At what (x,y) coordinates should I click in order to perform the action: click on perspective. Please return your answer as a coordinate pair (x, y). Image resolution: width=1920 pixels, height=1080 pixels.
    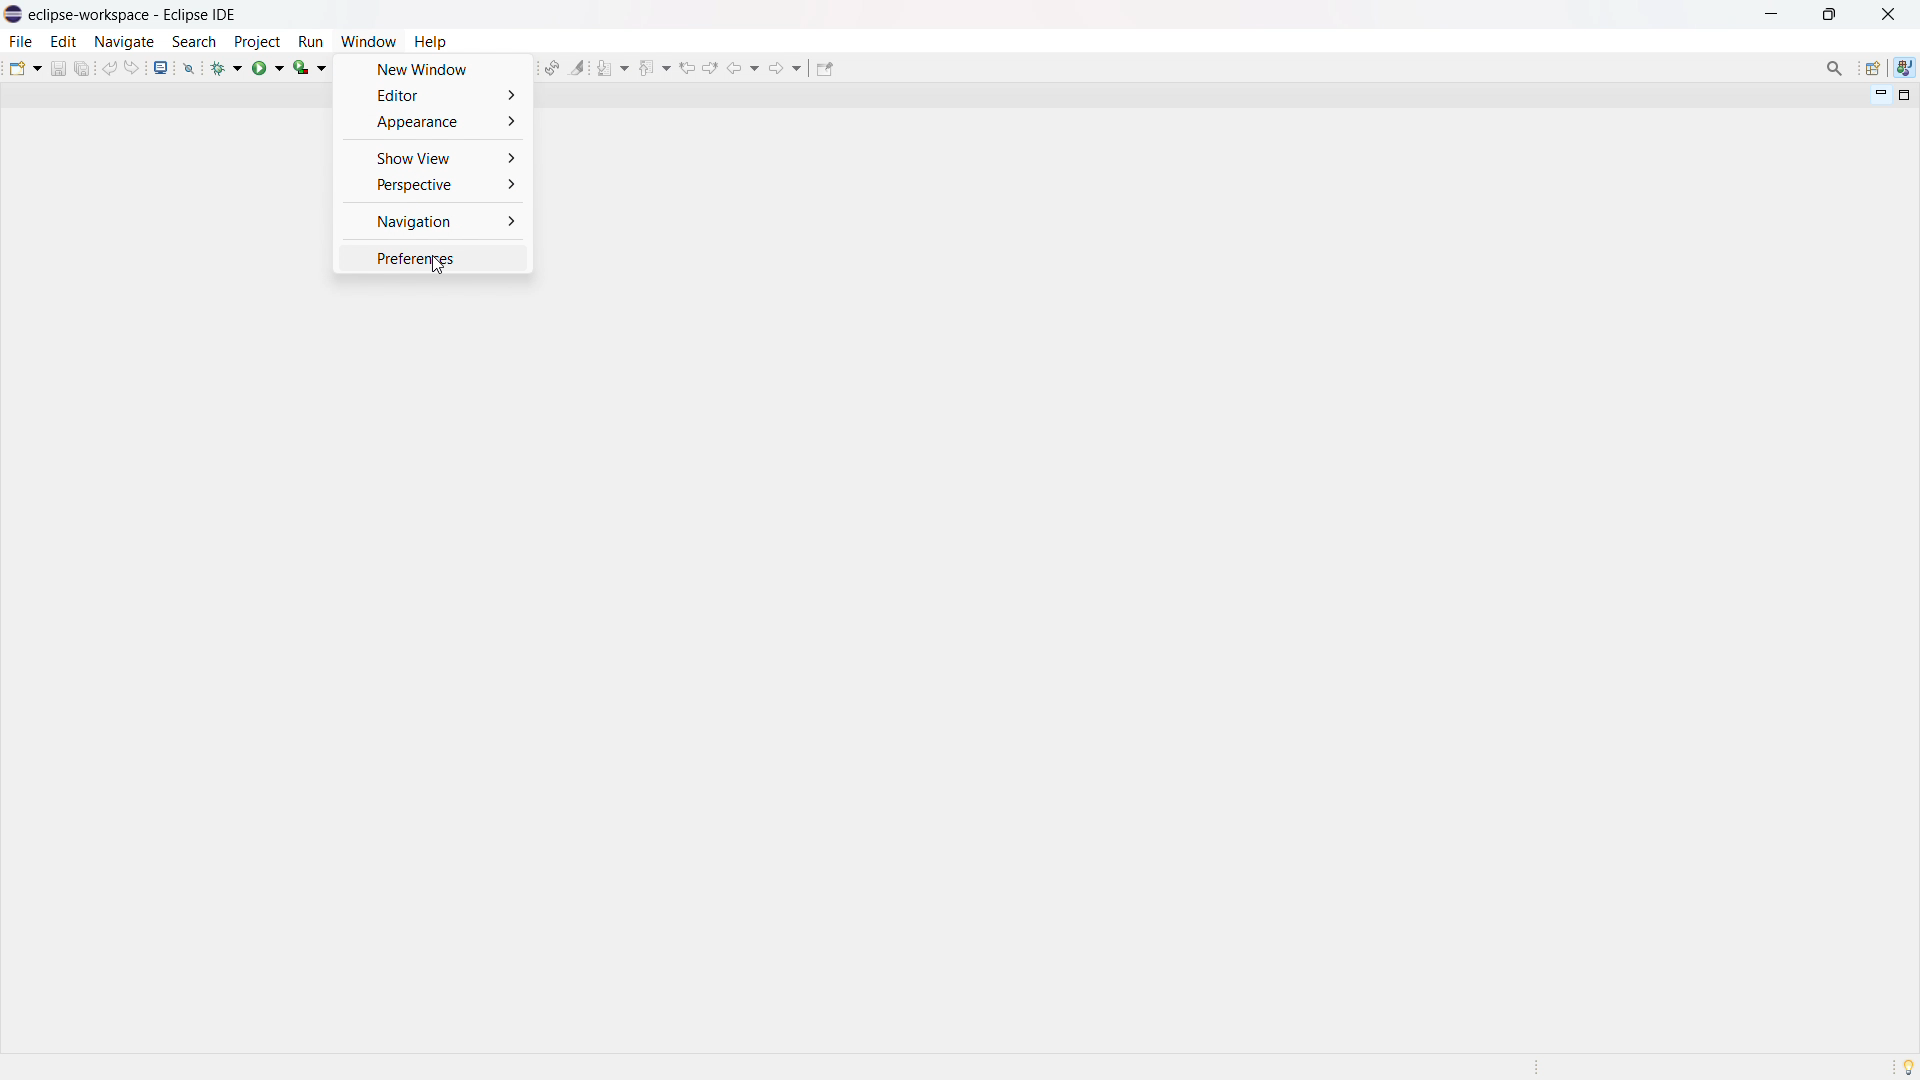
    Looking at the image, I should click on (432, 186).